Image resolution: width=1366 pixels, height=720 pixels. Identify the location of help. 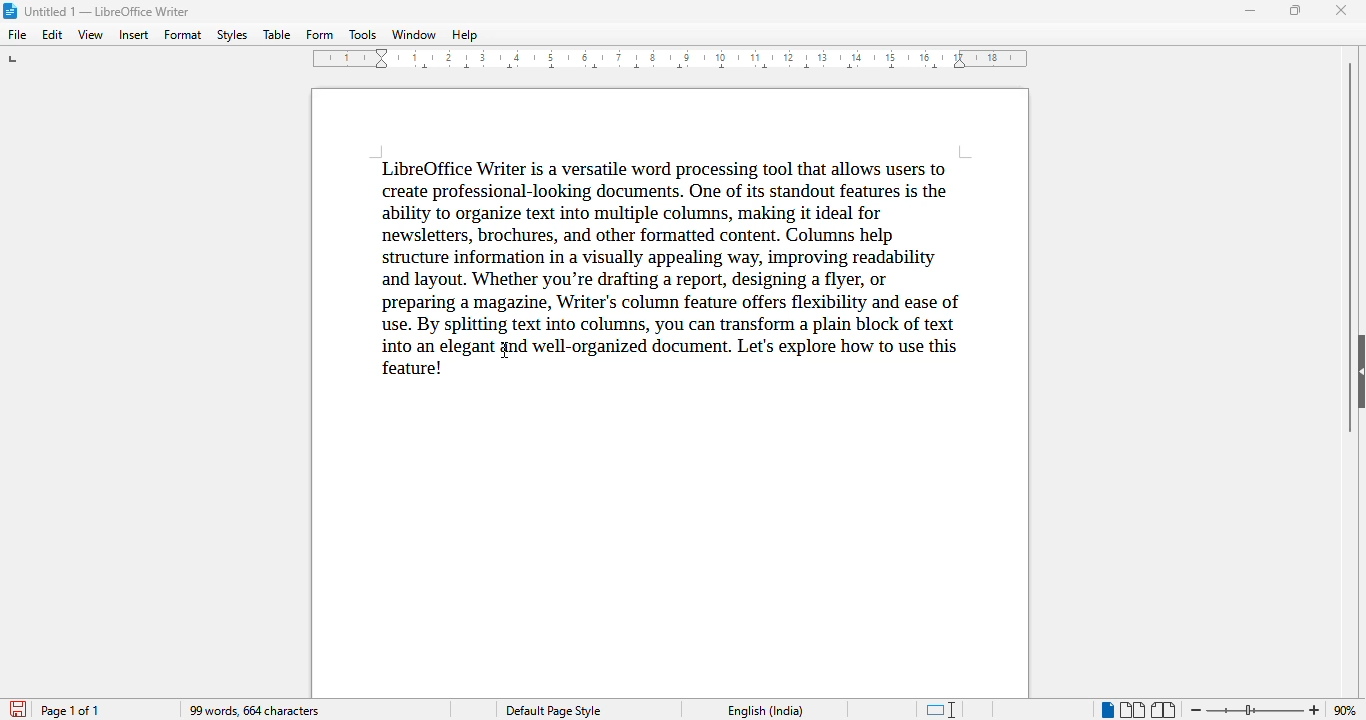
(465, 35).